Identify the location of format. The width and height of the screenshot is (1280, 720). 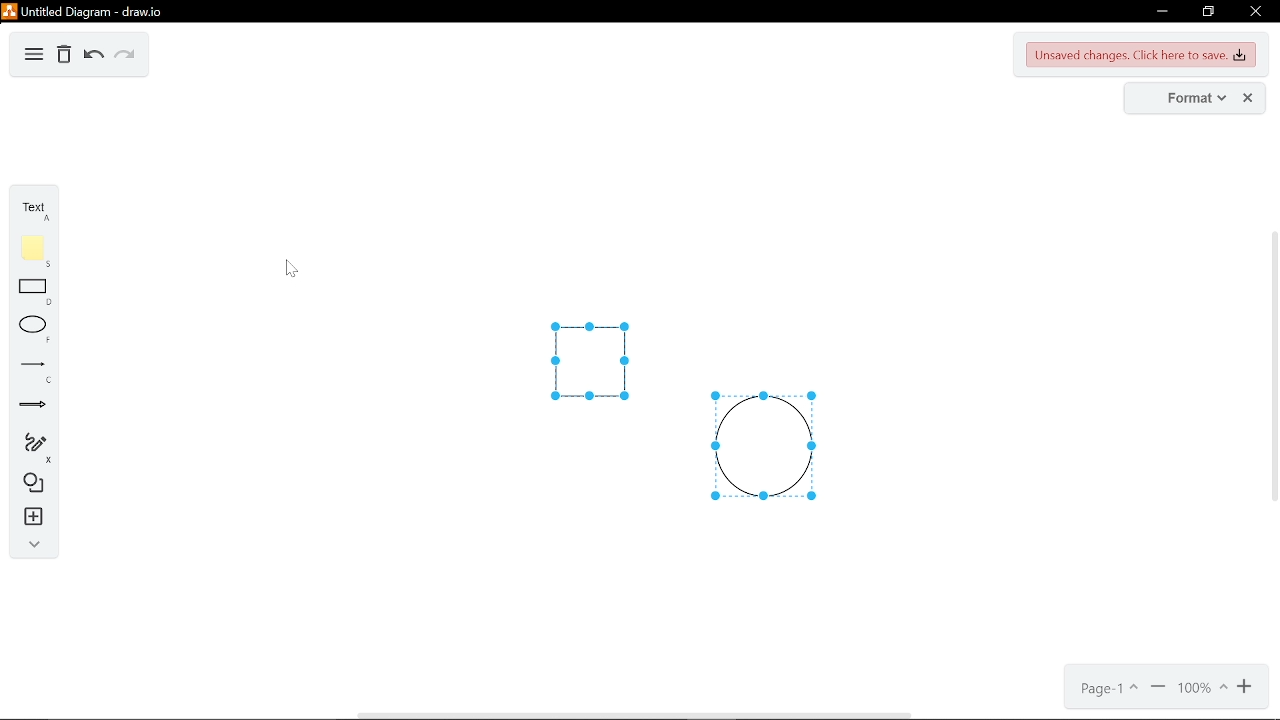
(1184, 98).